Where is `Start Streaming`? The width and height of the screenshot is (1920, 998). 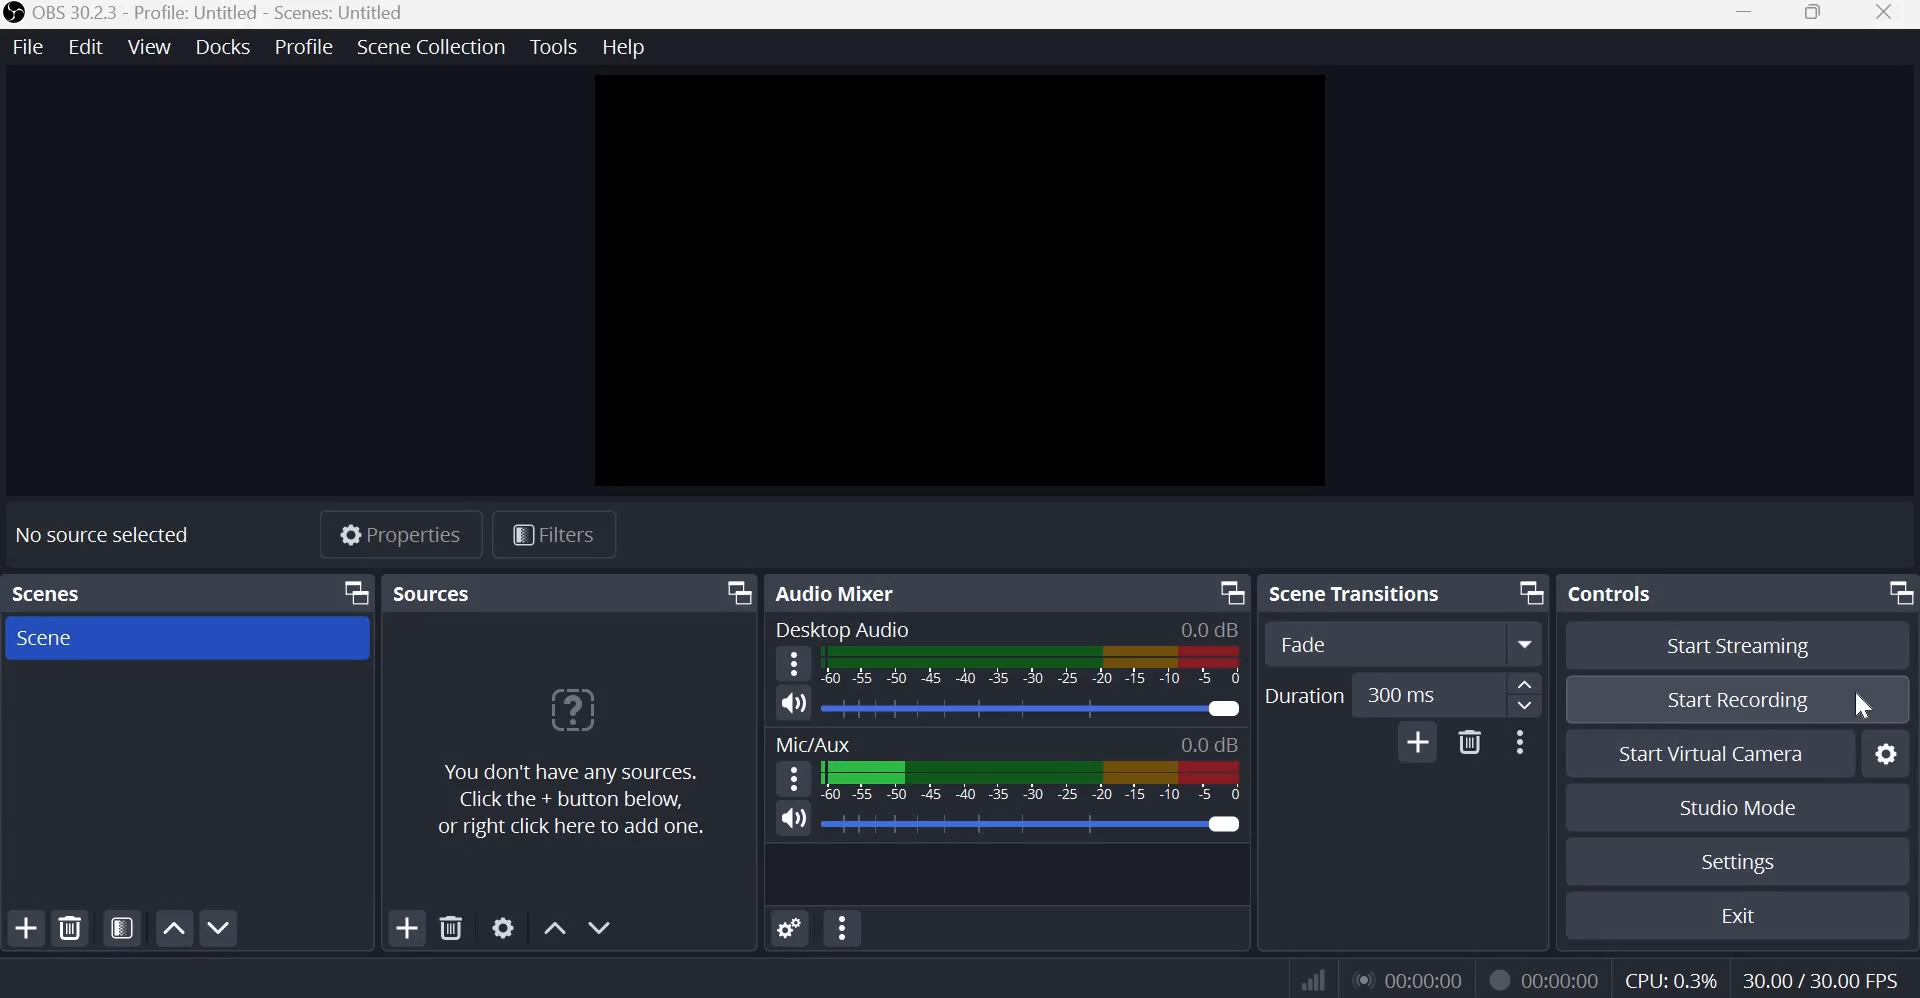 Start Streaming is located at coordinates (1738, 646).